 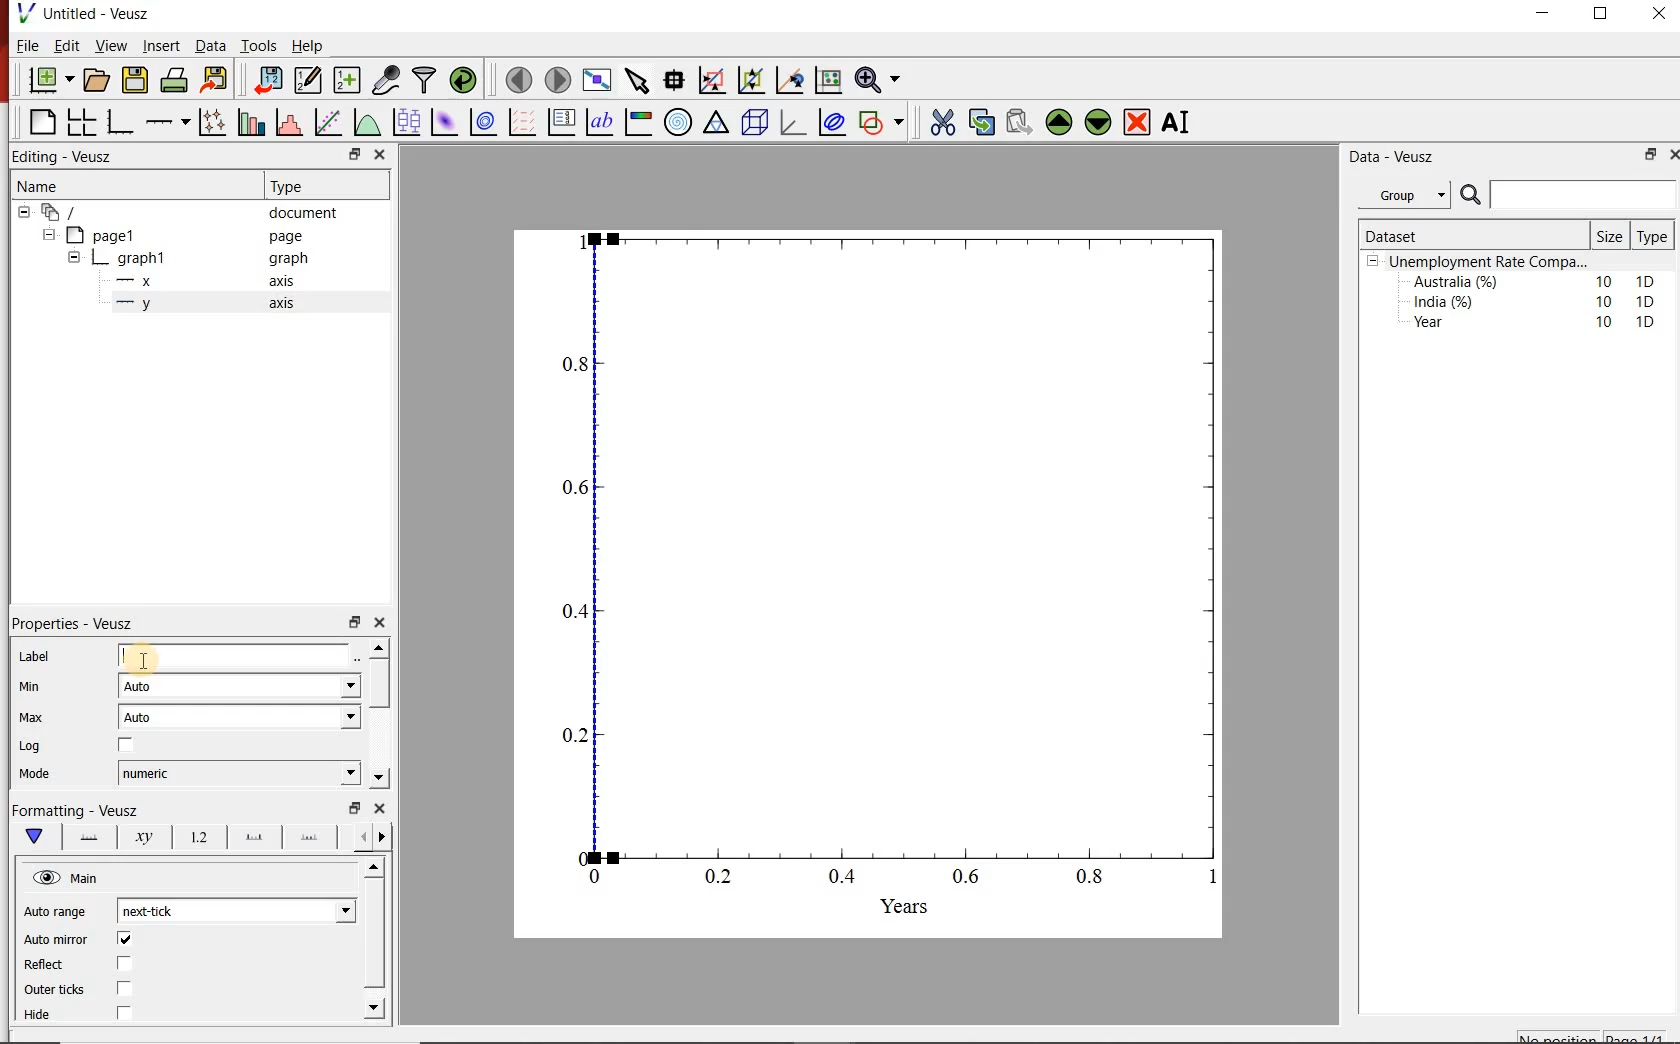 What do you see at coordinates (600, 122) in the screenshot?
I see `text label` at bounding box center [600, 122].